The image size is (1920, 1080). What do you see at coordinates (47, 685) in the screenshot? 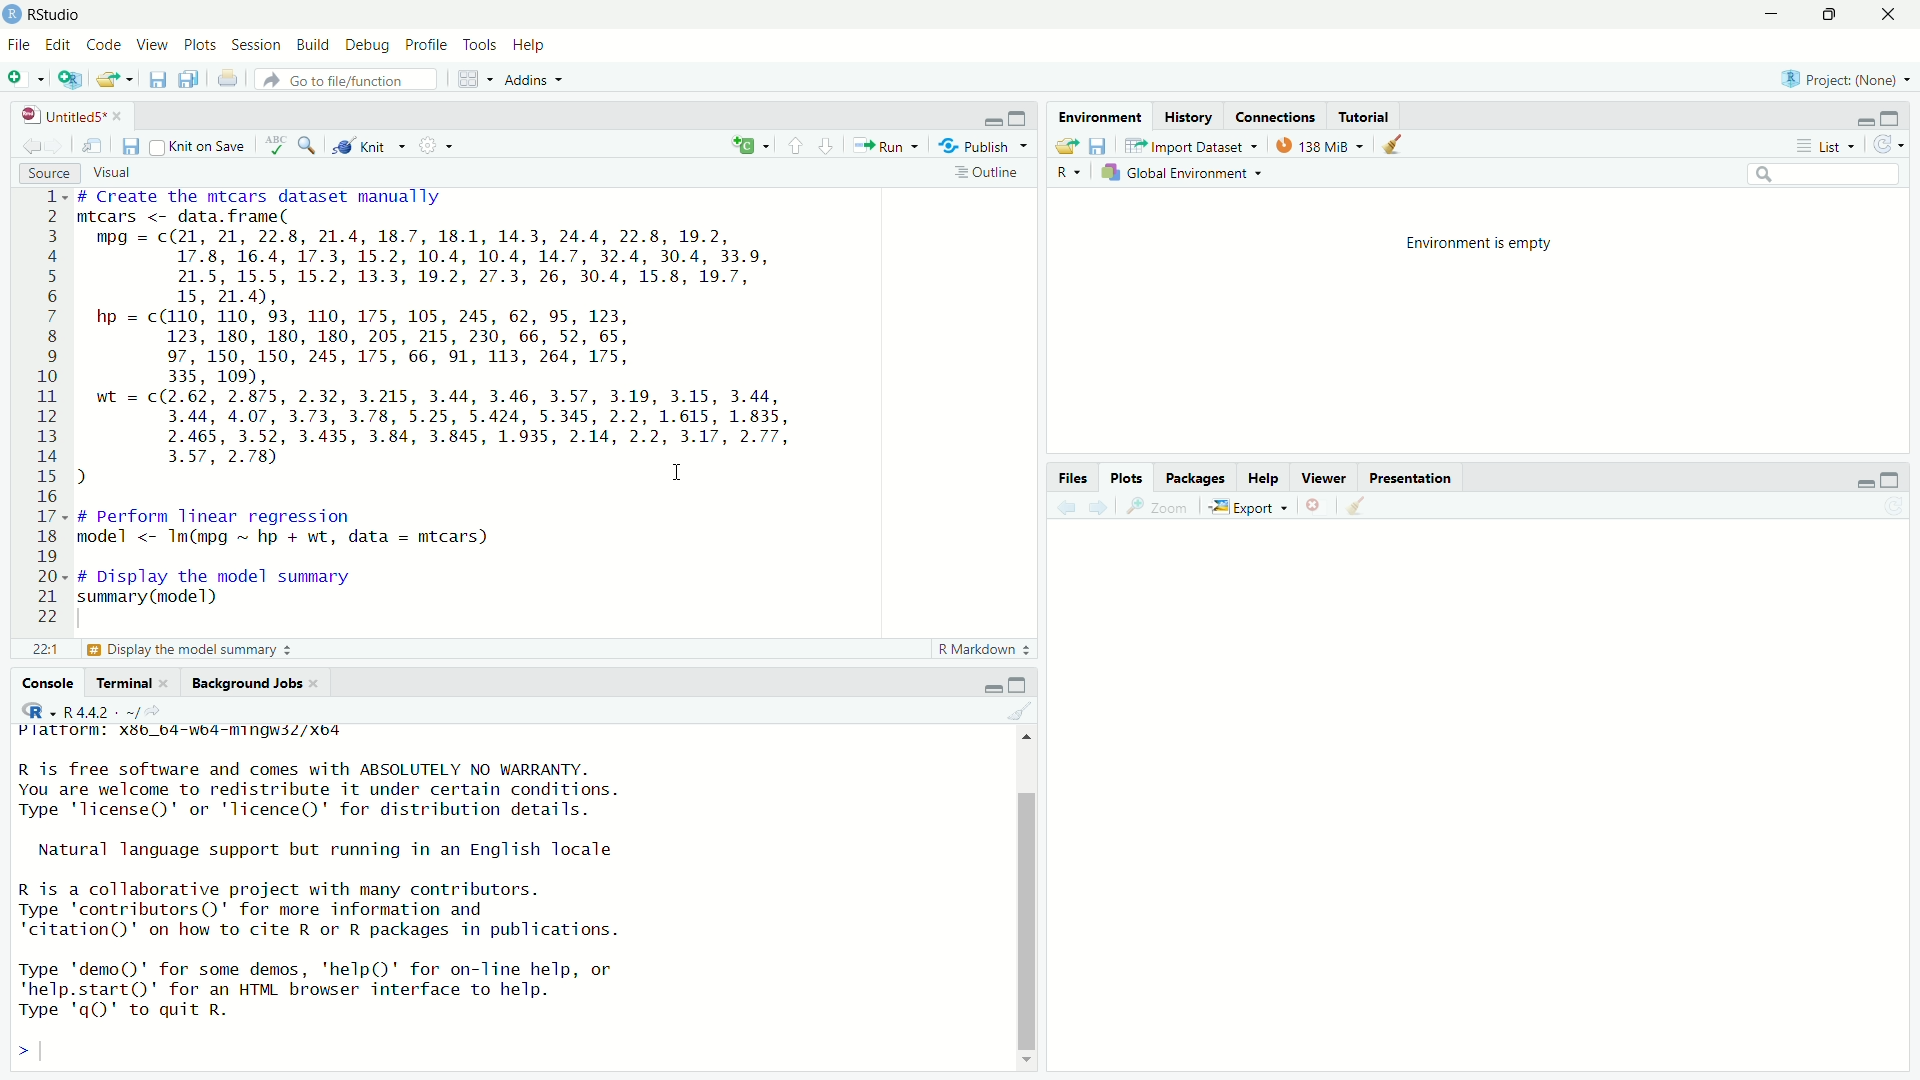
I see `Console` at bounding box center [47, 685].